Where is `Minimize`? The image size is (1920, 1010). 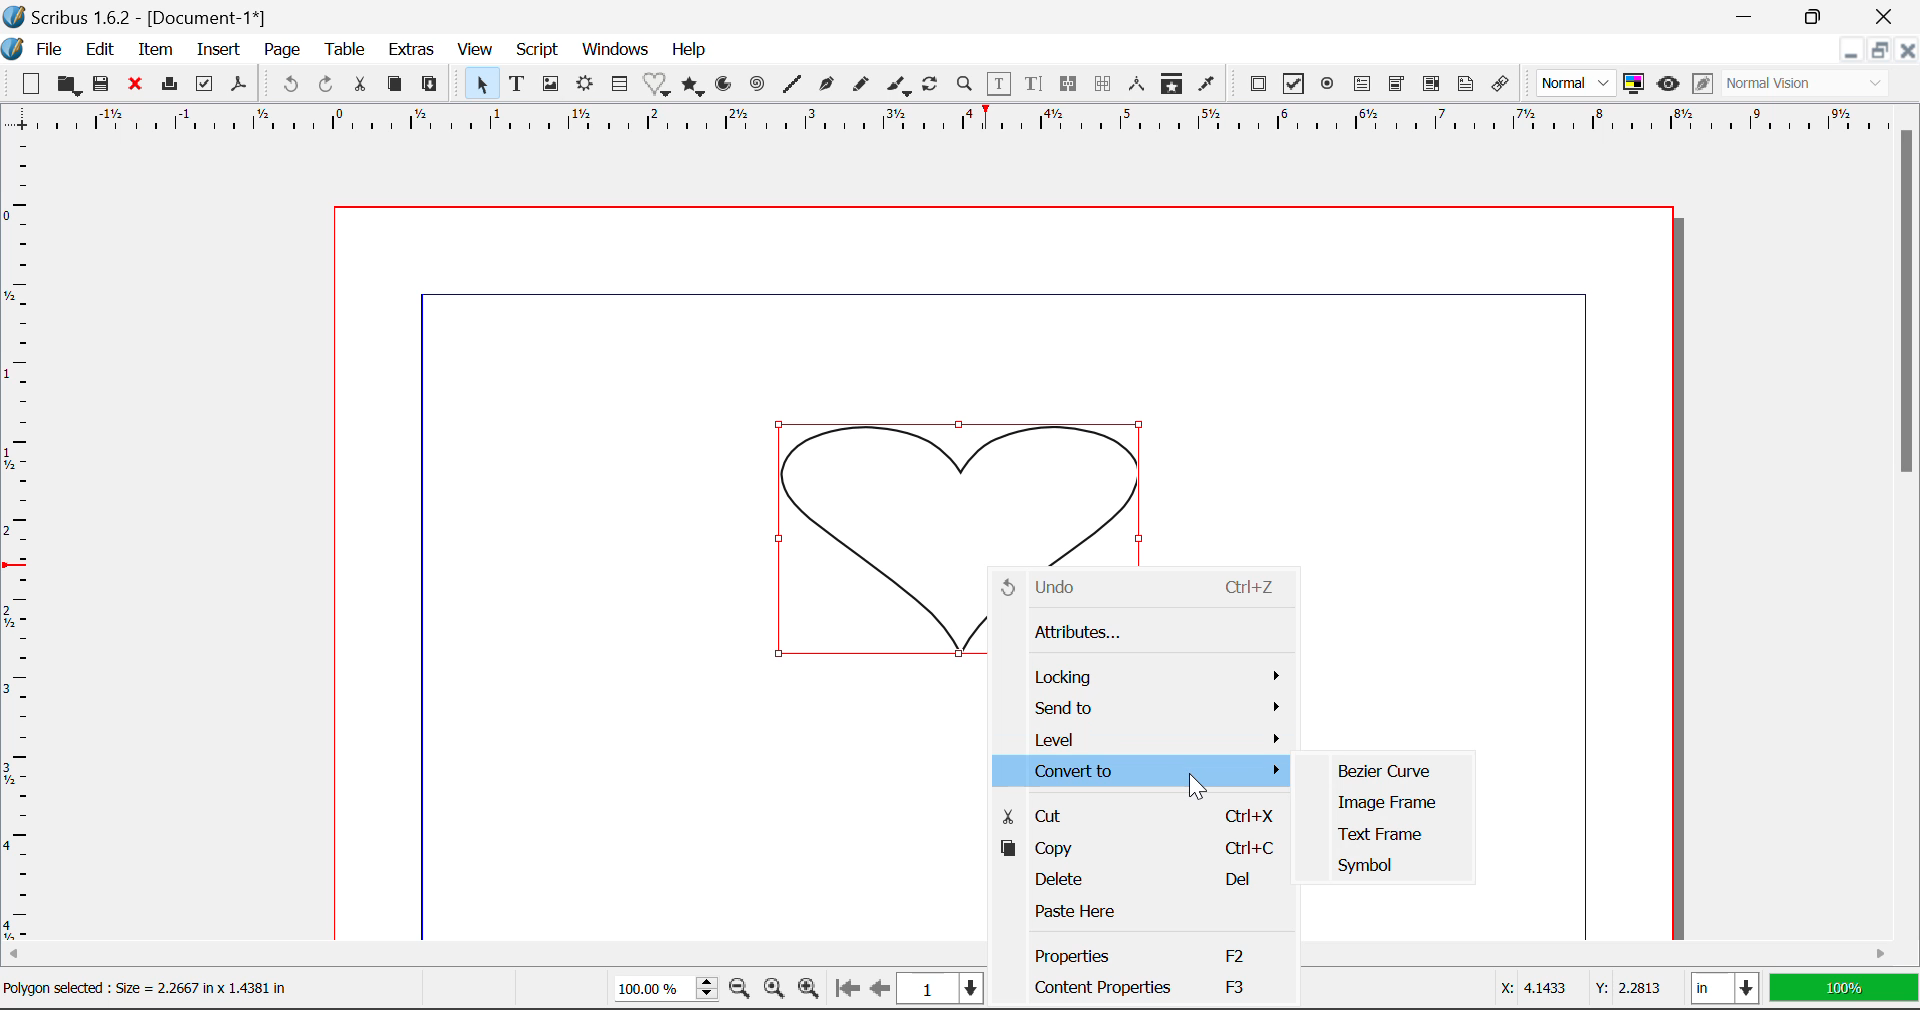 Minimize is located at coordinates (1882, 53).